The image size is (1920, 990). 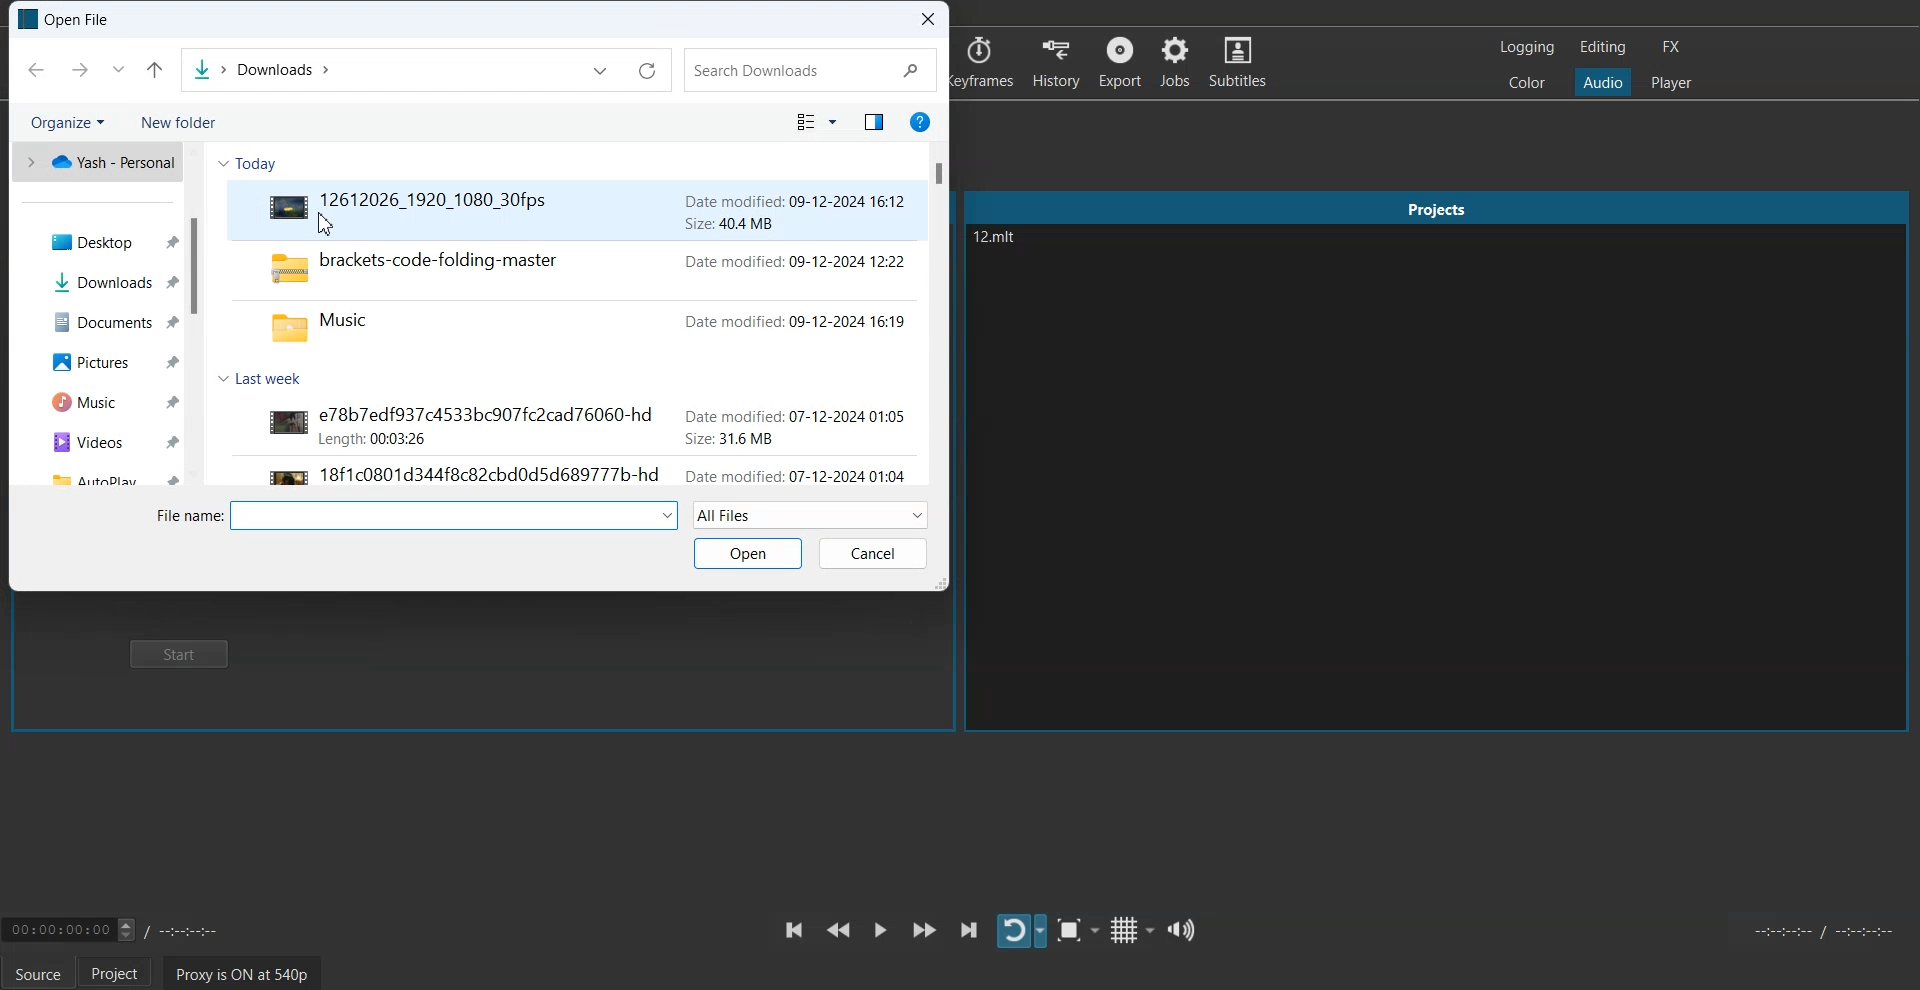 I want to click on Files, so click(x=100, y=475).